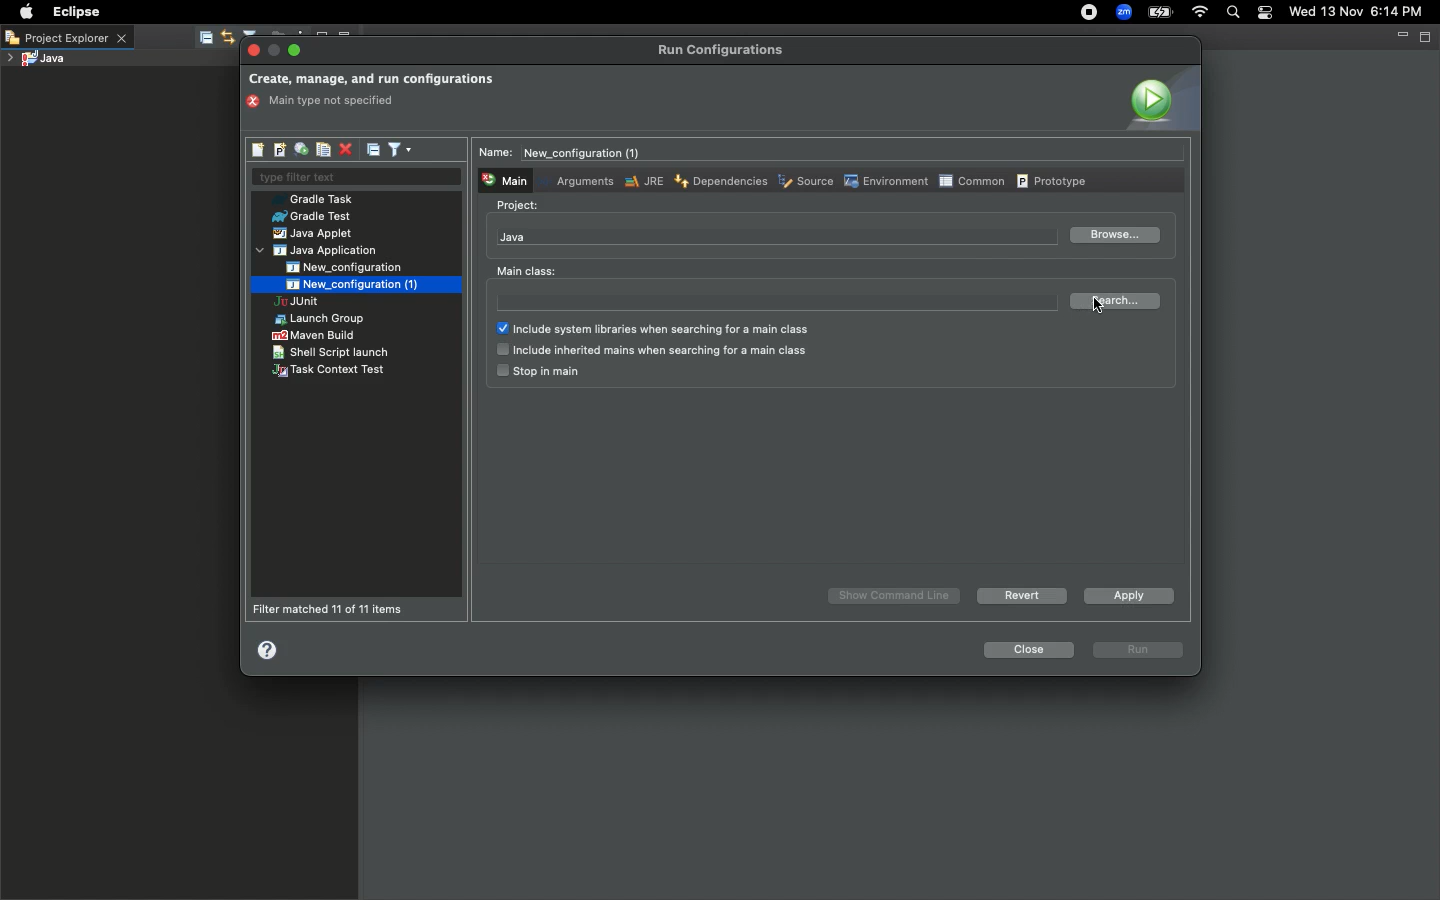 The width and height of the screenshot is (1440, 900). What do you see at coordinates (724, 50) in the screenshot?
I see `Run configurations` at bounding box center [724, 50].